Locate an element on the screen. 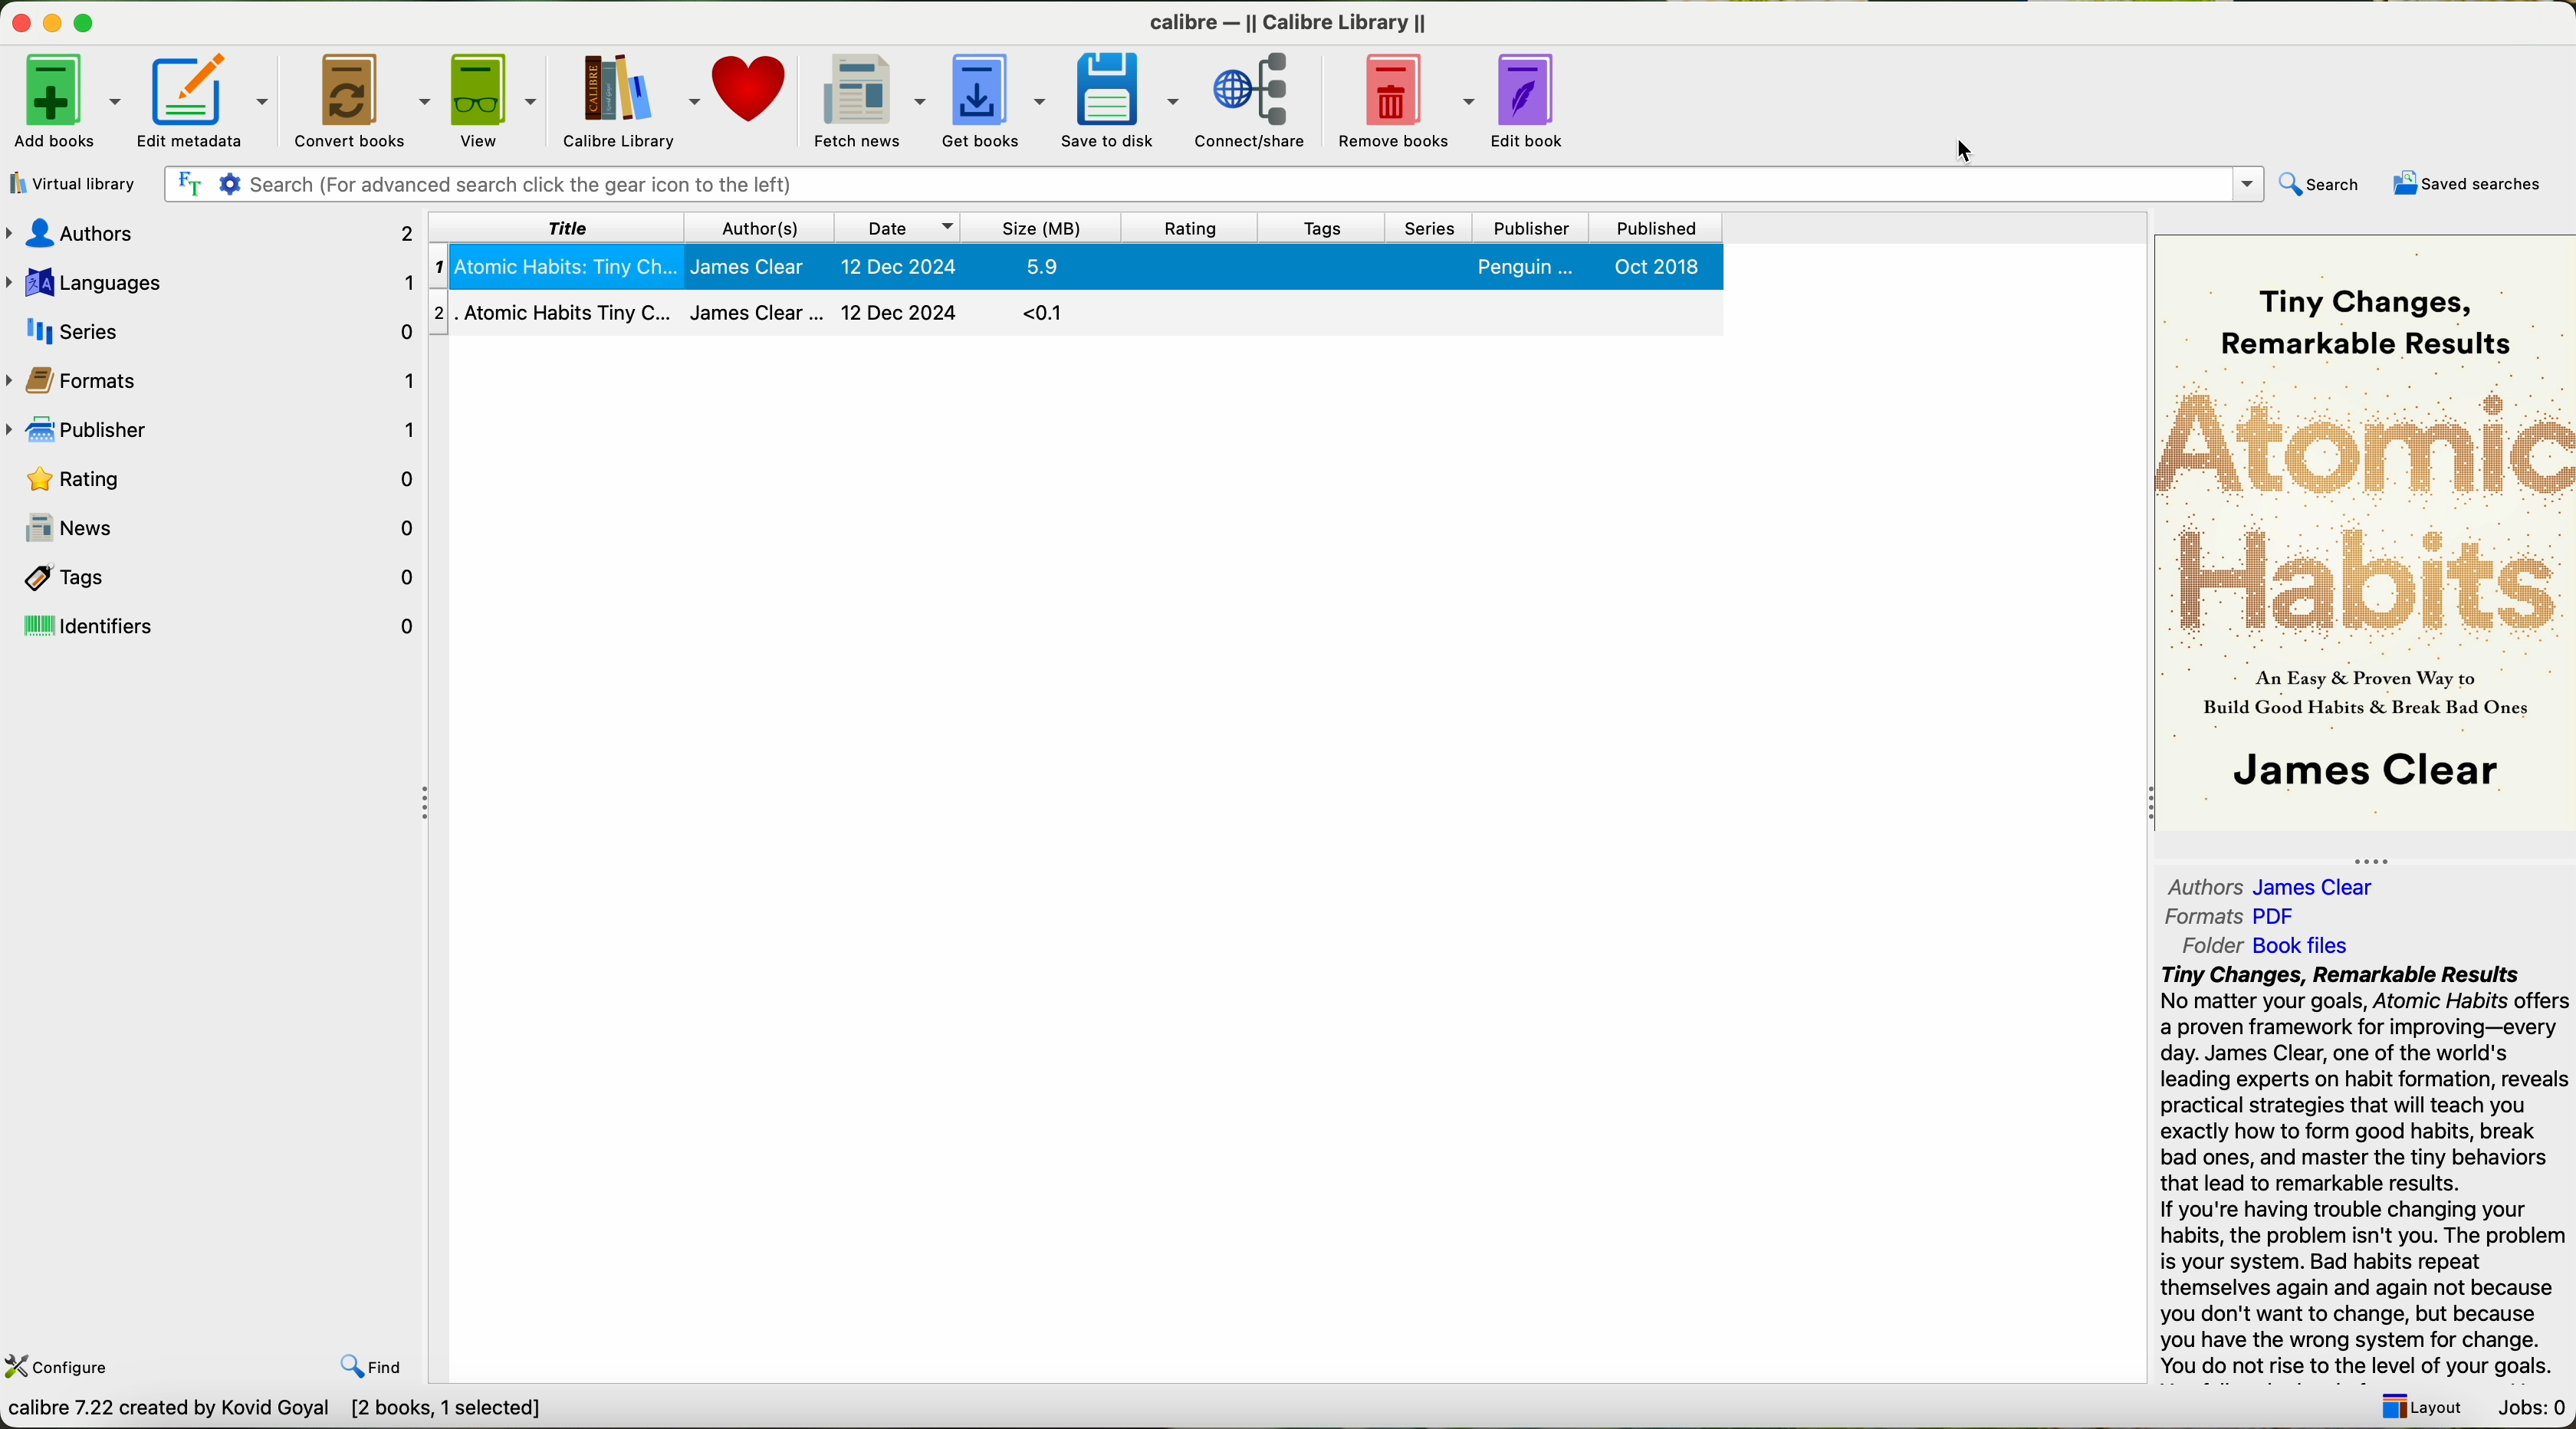  12 Dec 2024 is located at coordinates (899, 309).